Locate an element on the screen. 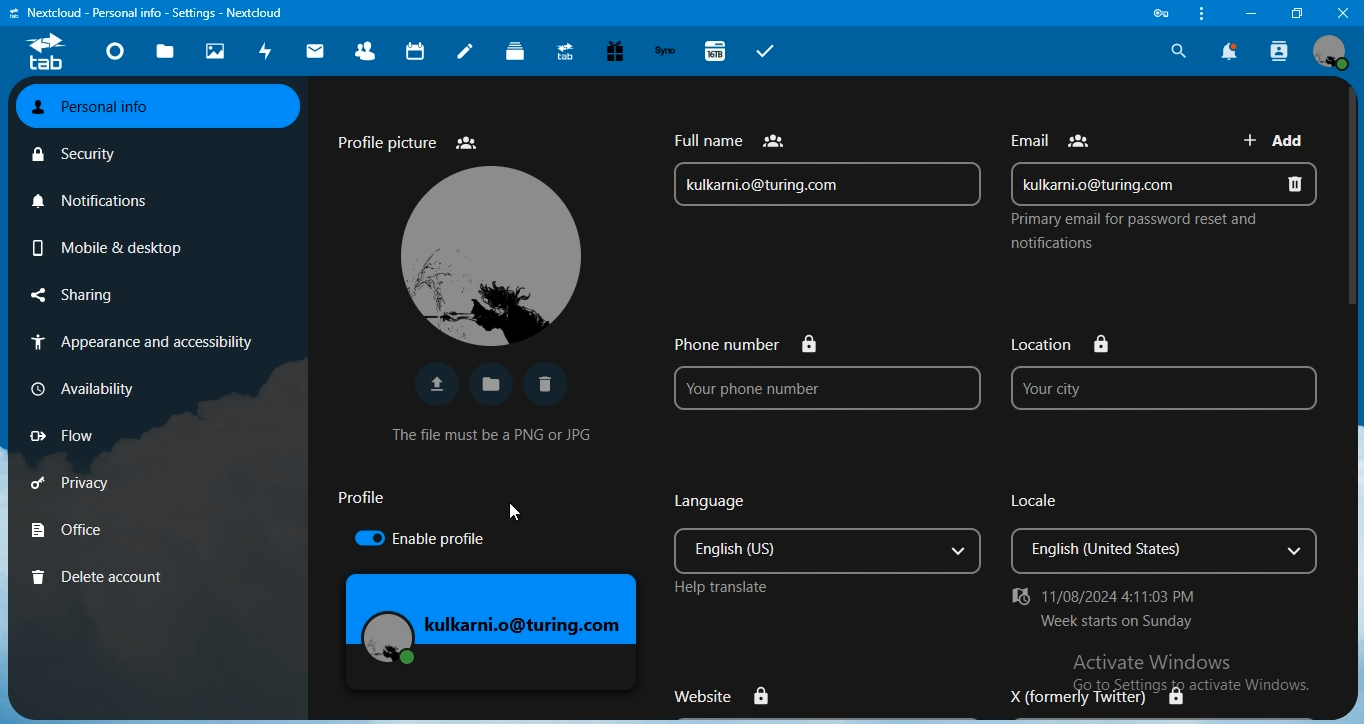  appearance & accessibilty is located at coordinates (145, 340).